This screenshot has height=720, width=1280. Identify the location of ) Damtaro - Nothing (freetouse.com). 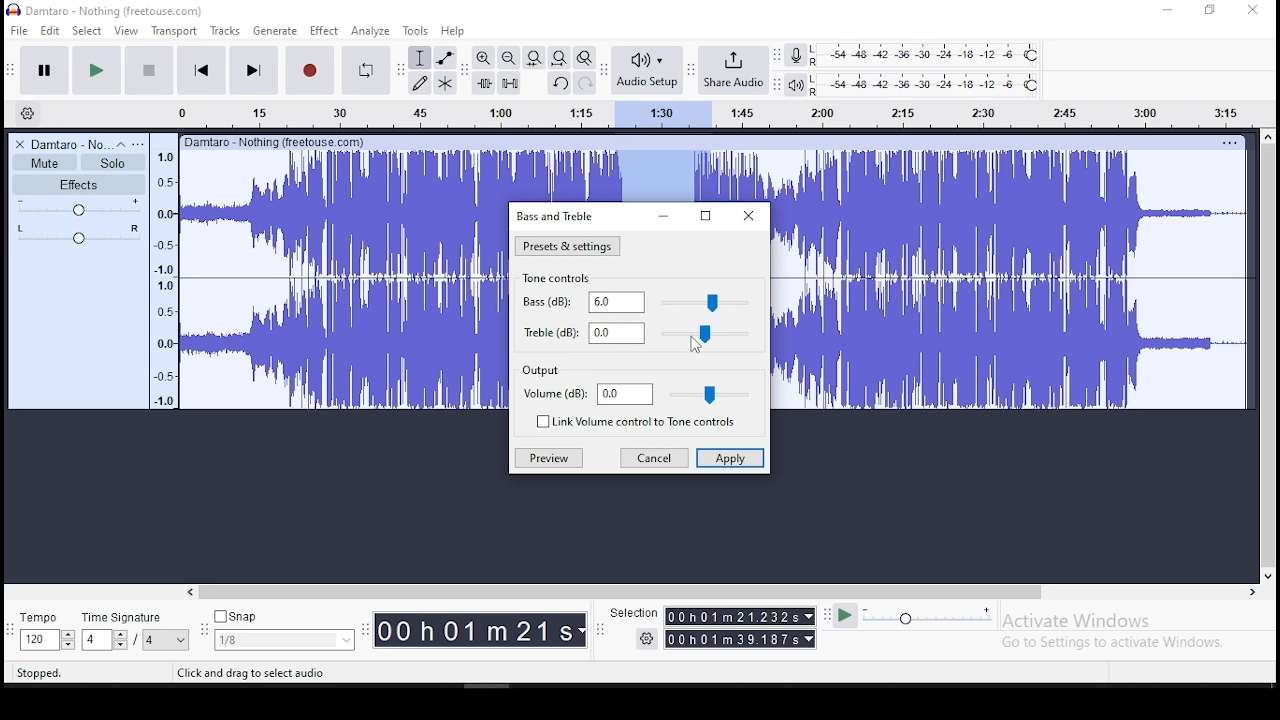
(107, 10).